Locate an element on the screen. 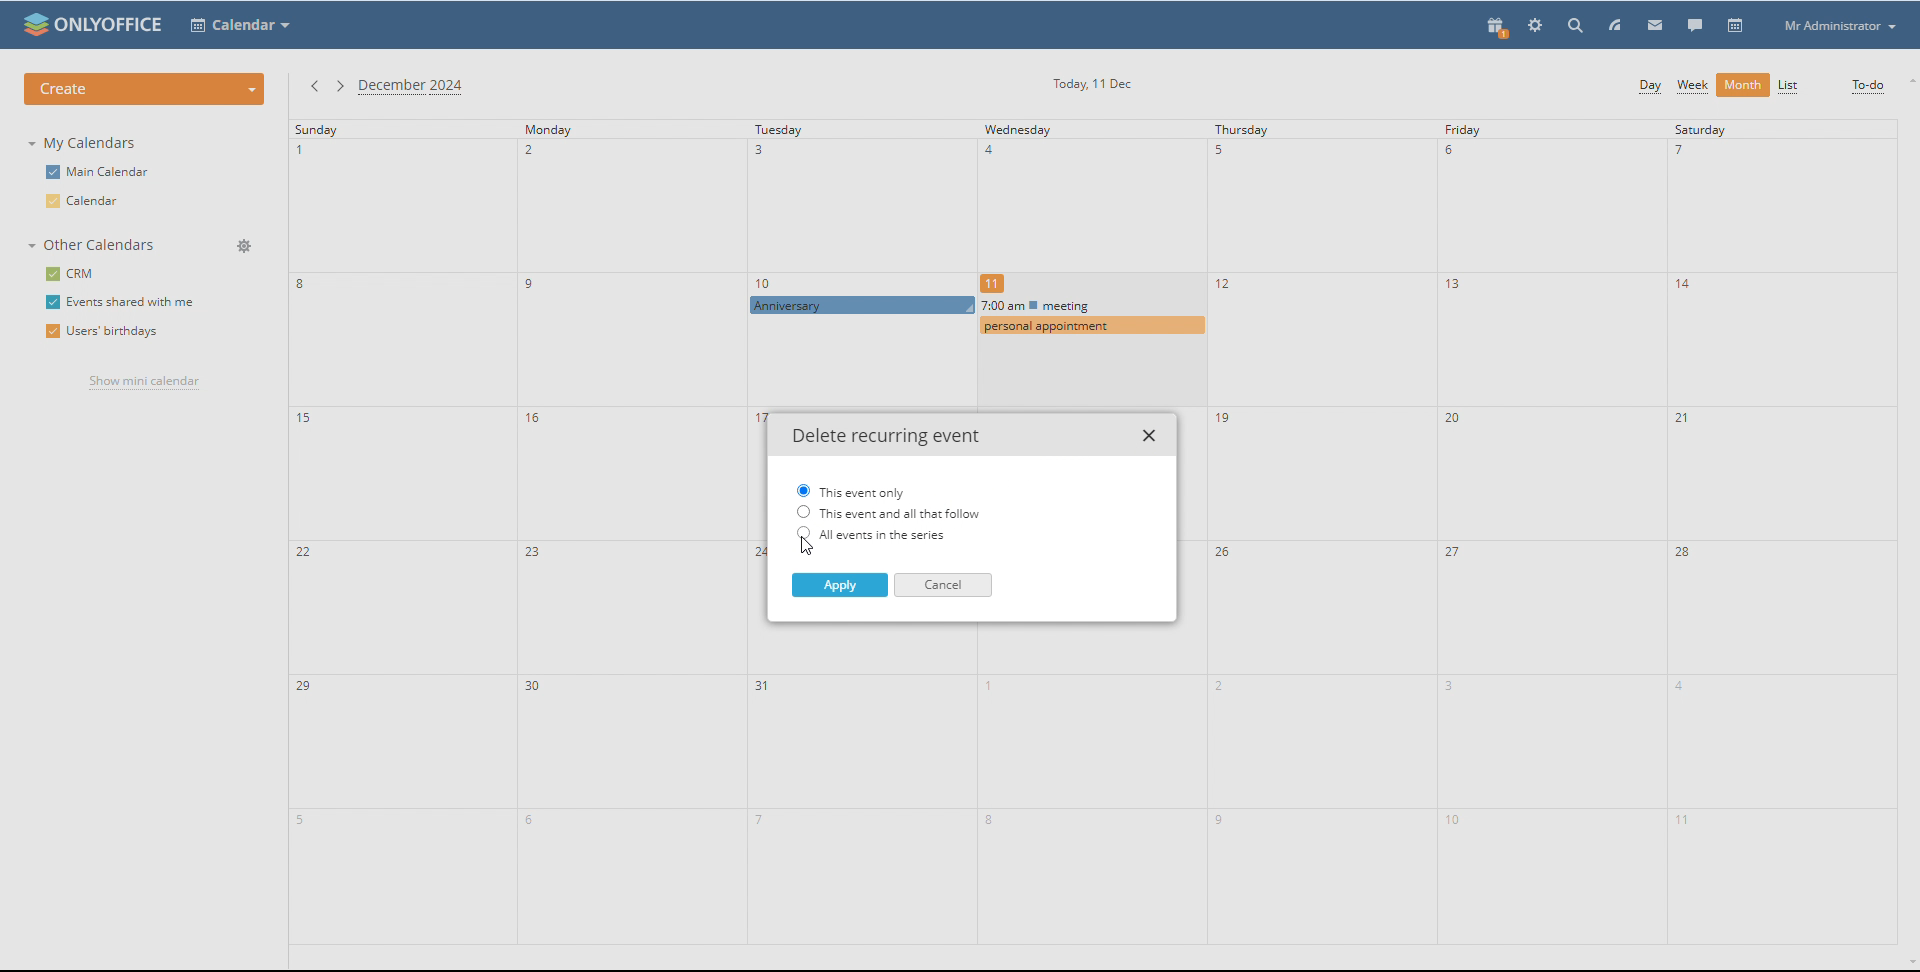 The width and height of the screenshot is (1920, 972). previous month is located at coordinates (315, 88).